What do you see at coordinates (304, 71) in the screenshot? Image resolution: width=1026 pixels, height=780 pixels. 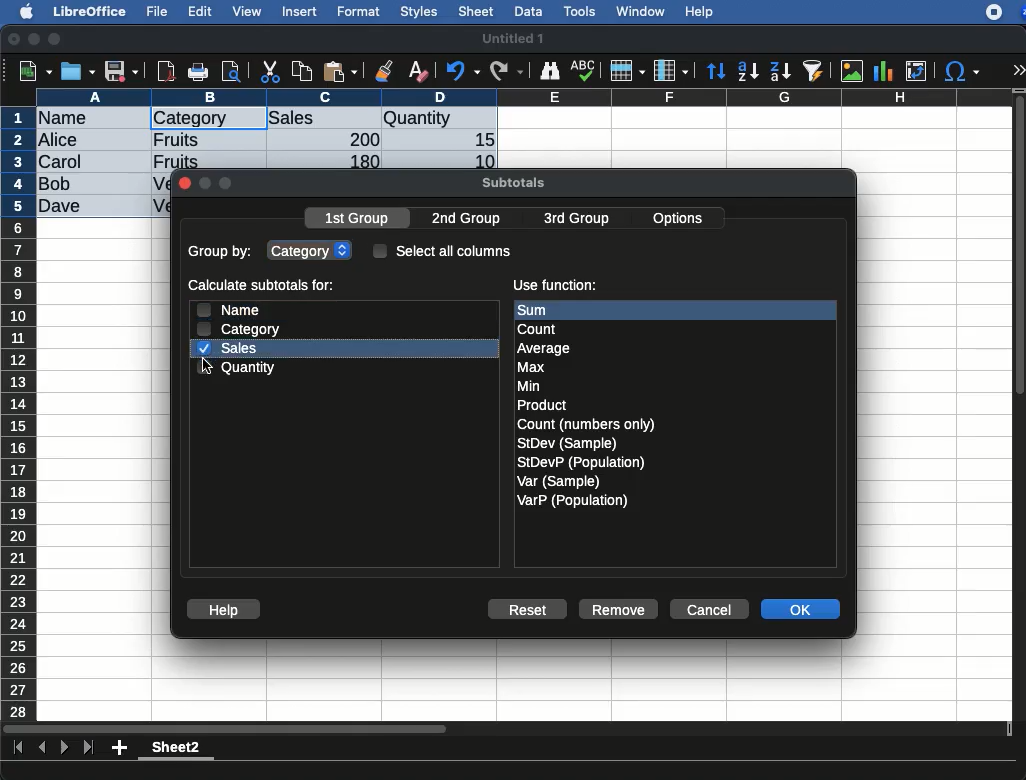 I see `copy` at bounding box center [304, 71].